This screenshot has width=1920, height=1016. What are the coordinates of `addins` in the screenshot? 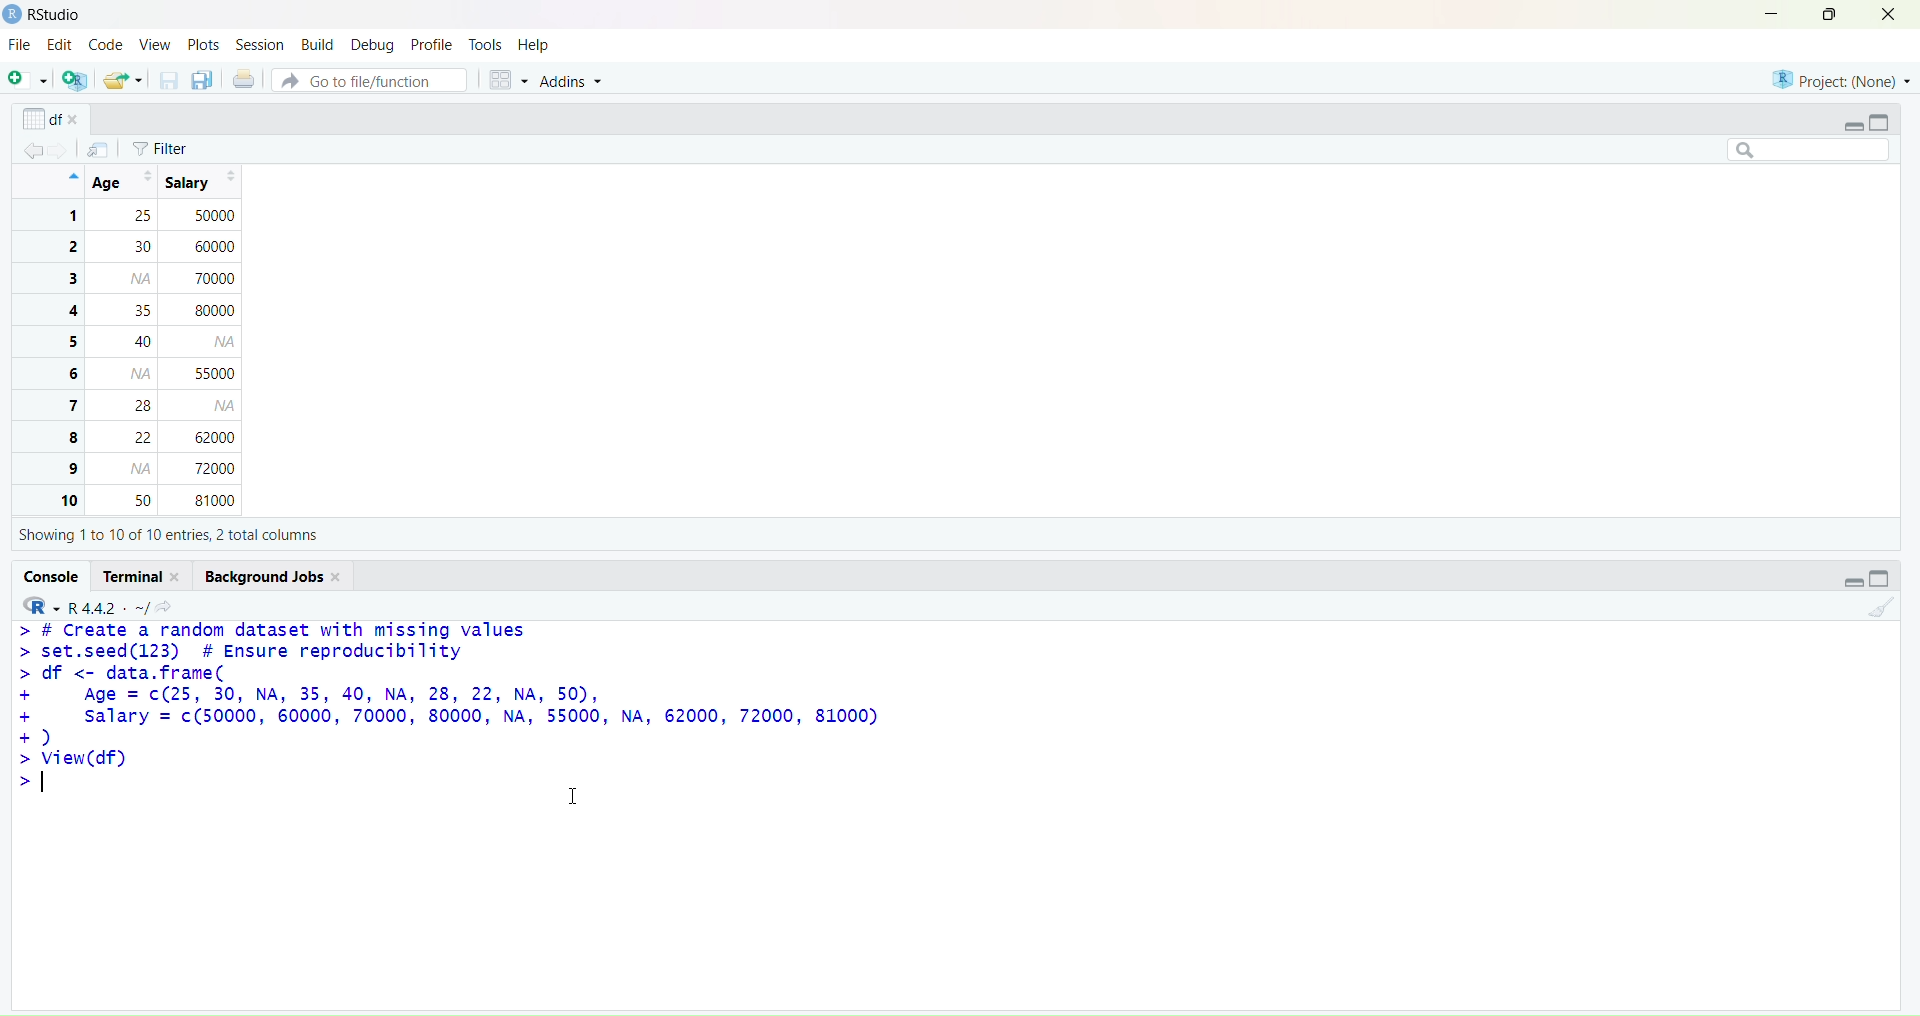 It's located at (577, 85).